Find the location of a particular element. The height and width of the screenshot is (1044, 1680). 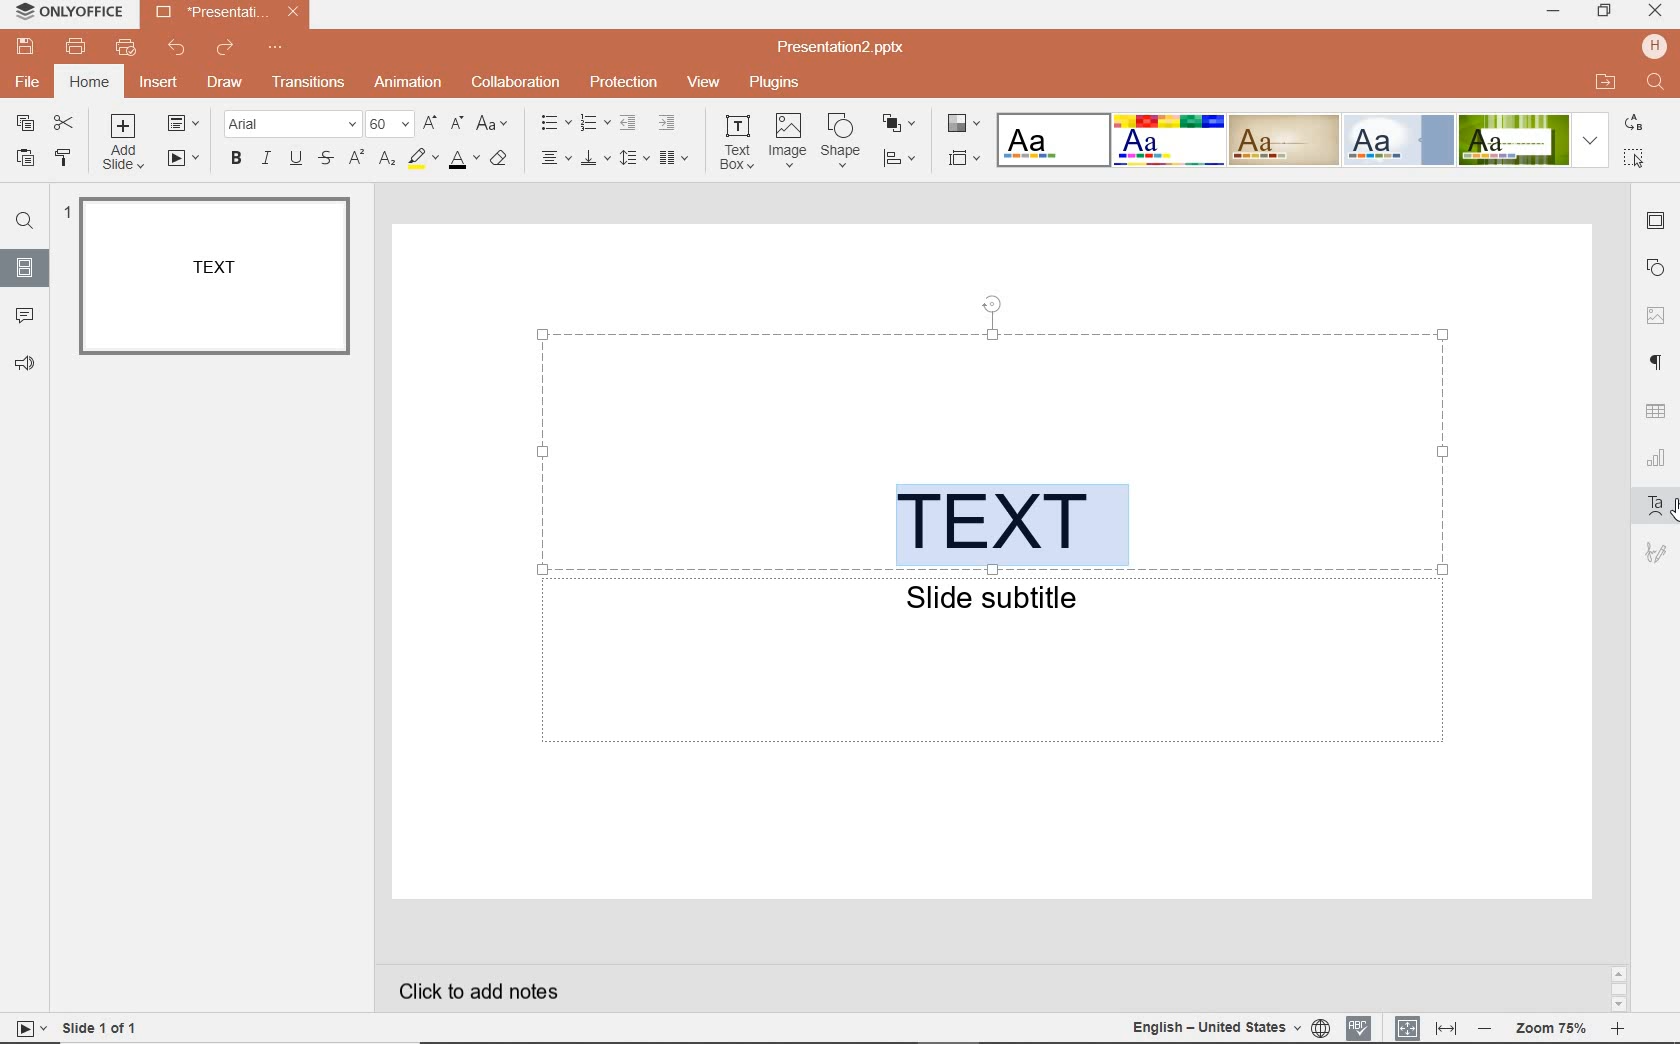

ZOOM is located at coordinates (1549, 1029).